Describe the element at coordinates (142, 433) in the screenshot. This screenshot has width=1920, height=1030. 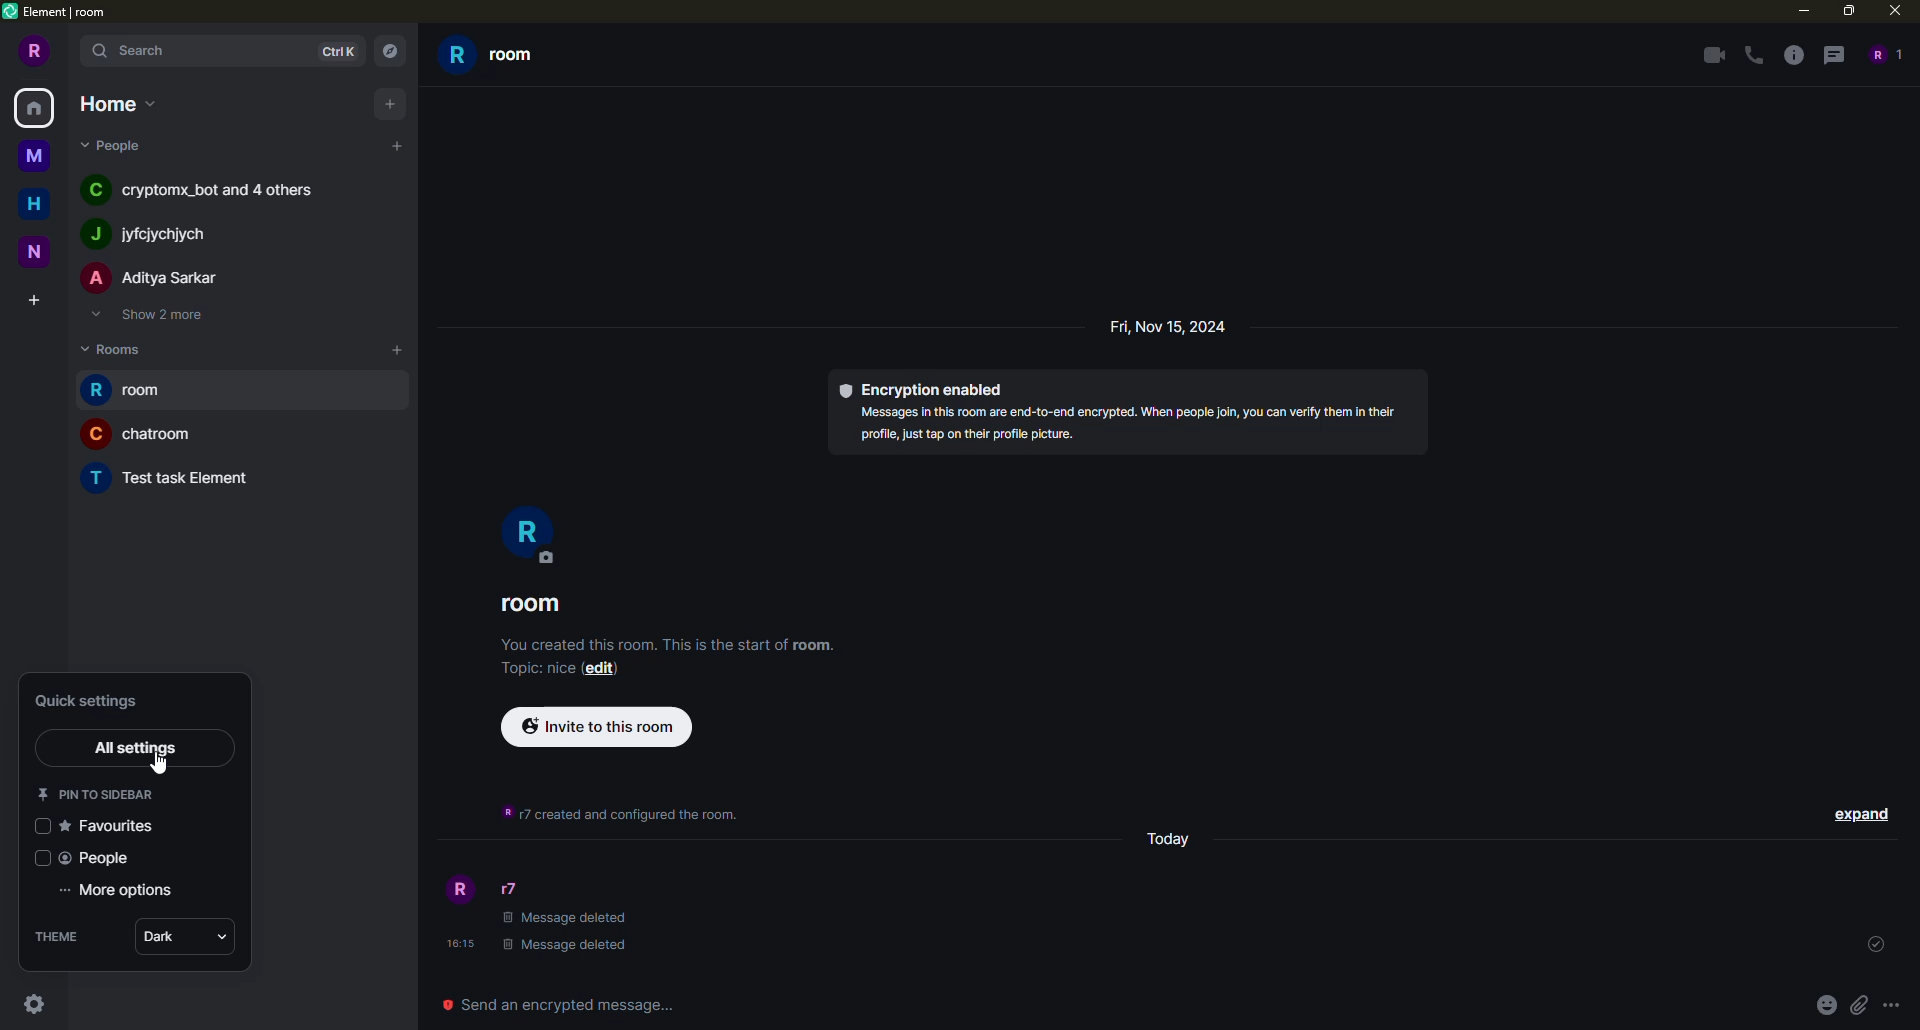
I see `room` at that location.